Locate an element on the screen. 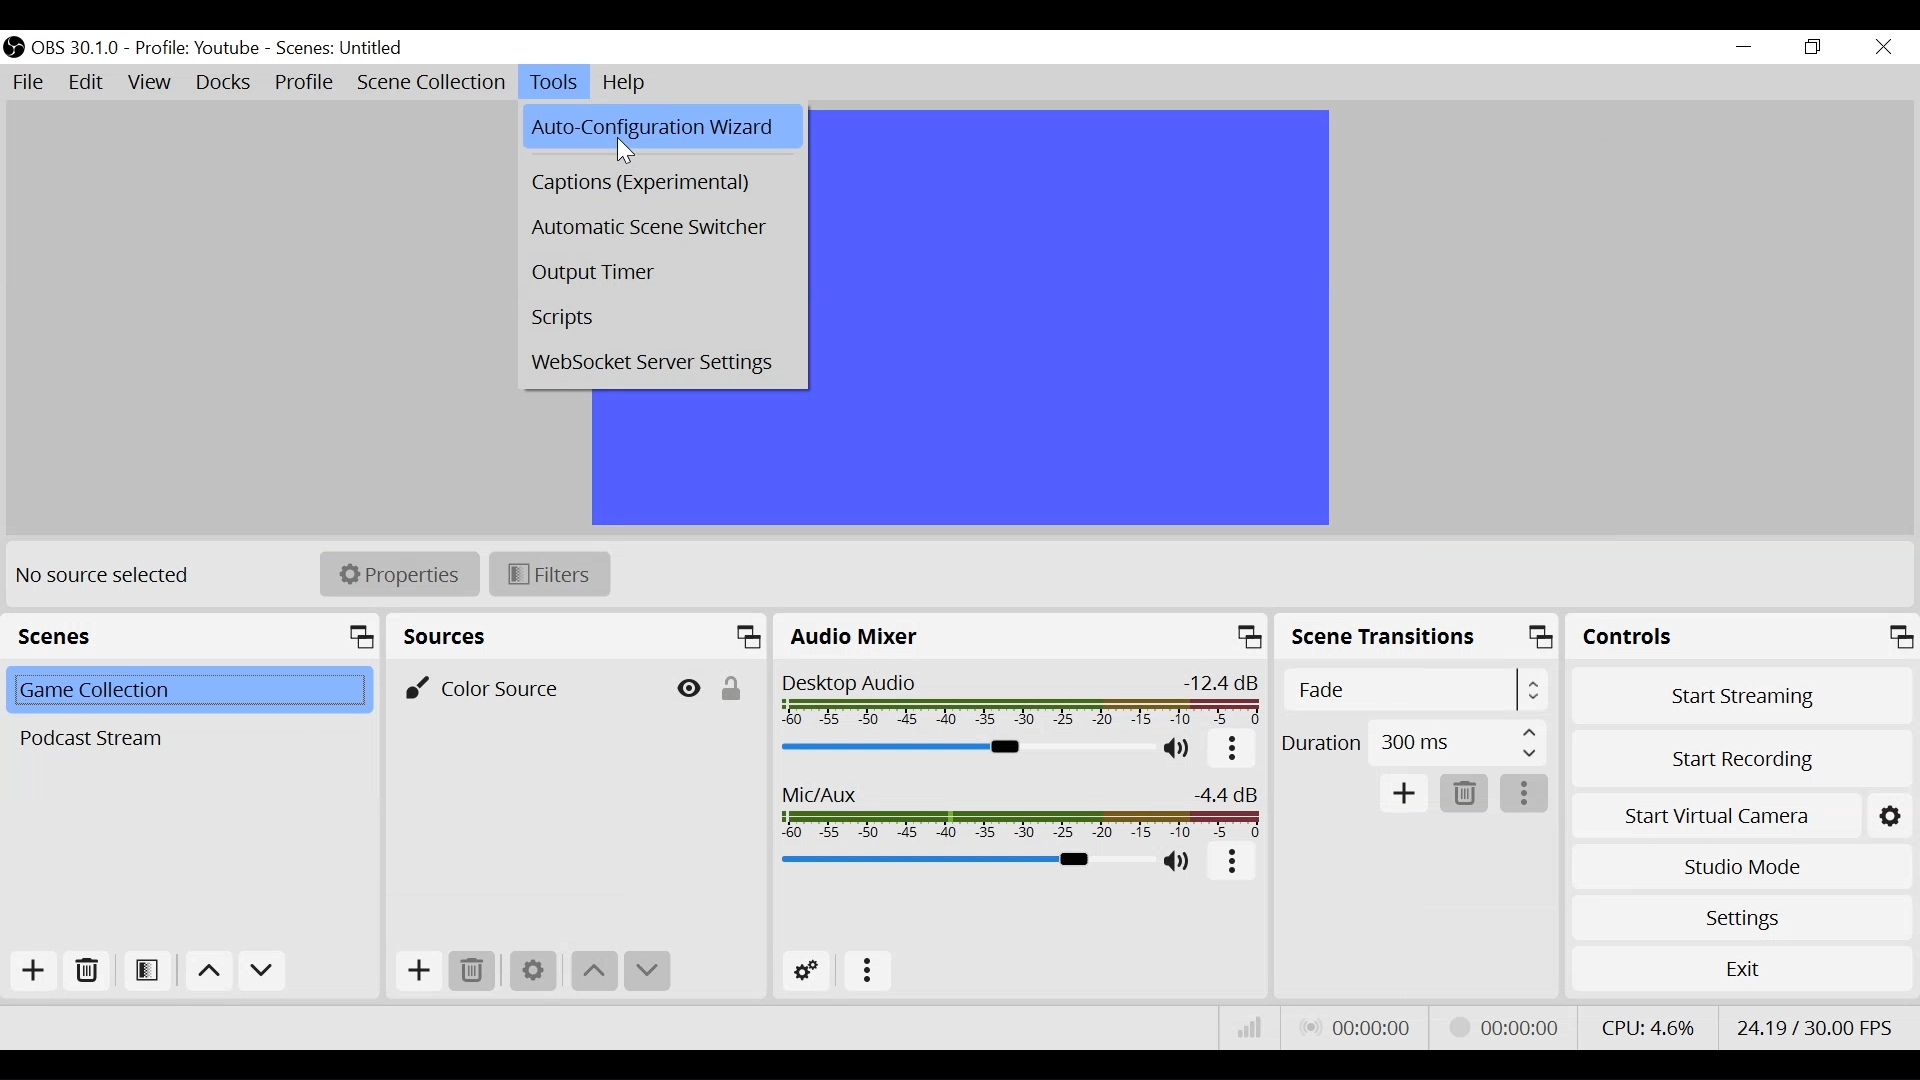  Start Streaming is located at coordinates (1737, 693).